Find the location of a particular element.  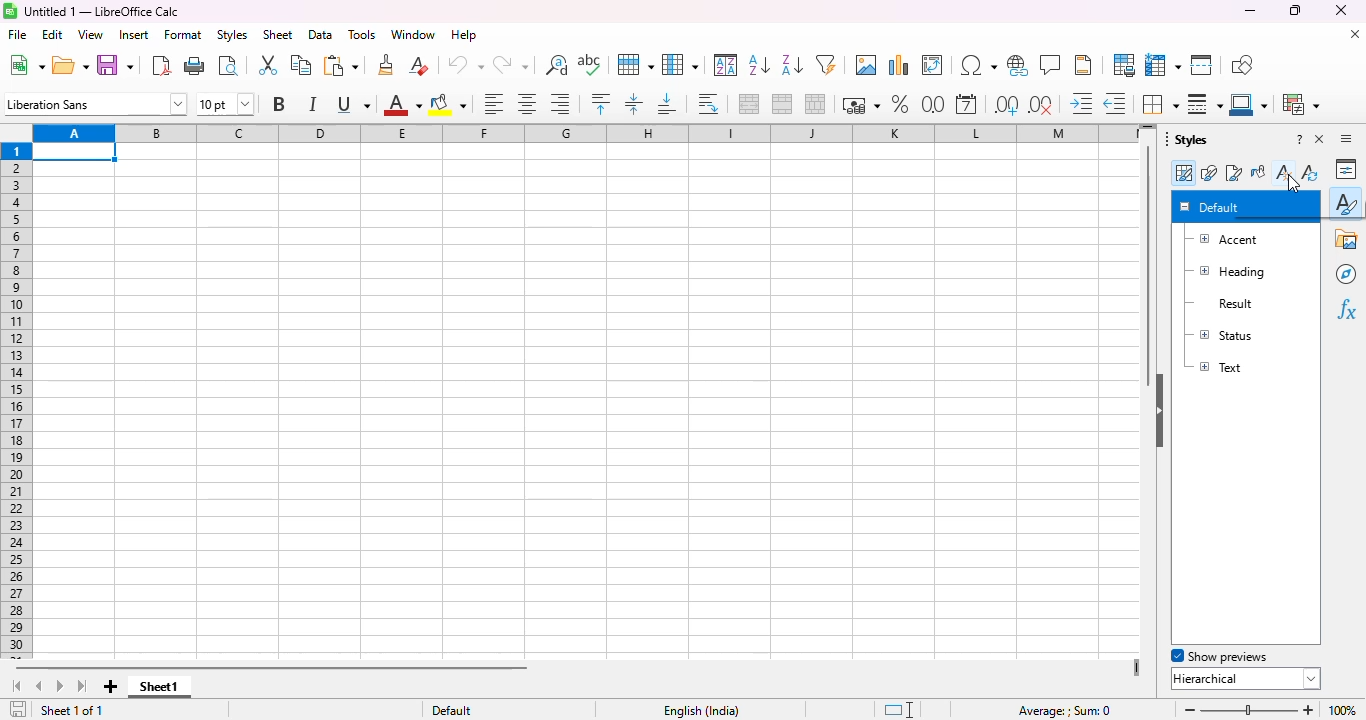

rows is located at coordinates (17, 401).